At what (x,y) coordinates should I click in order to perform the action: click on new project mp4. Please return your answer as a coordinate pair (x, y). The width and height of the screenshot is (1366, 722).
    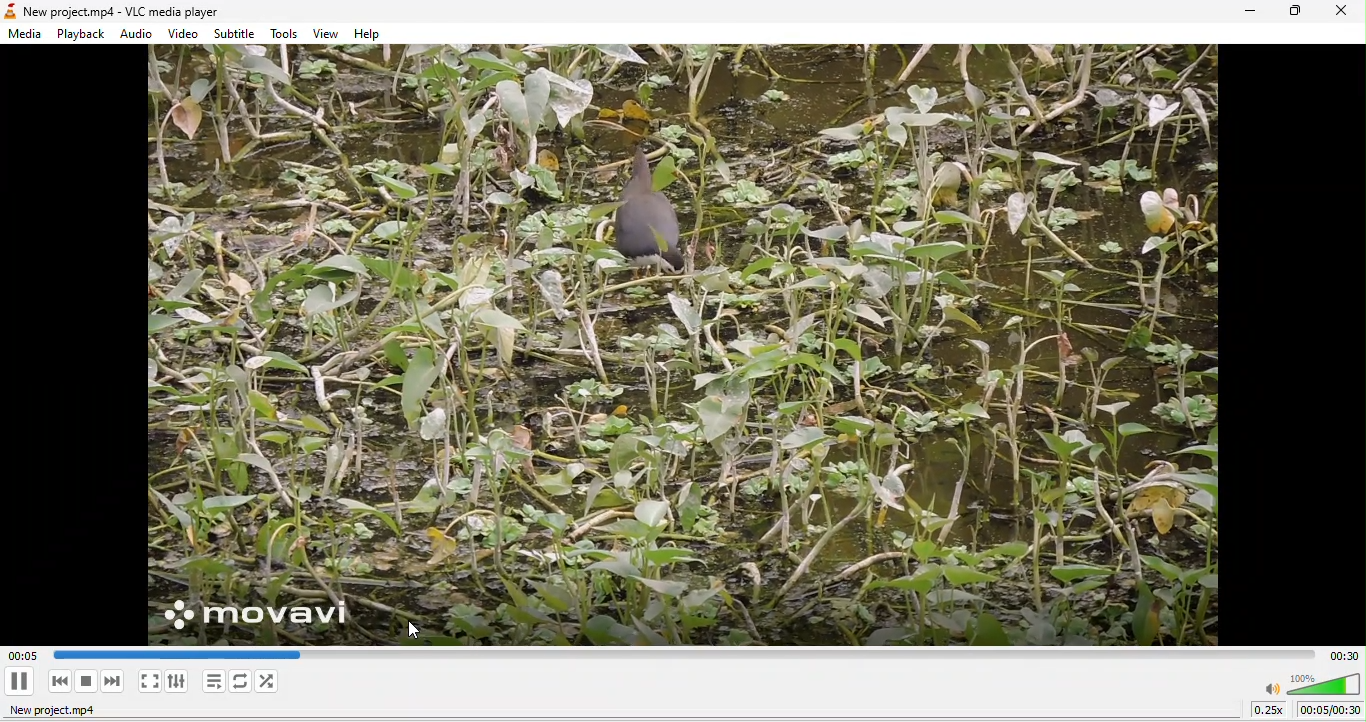
    Looking at the image, I should click on (64, 711).